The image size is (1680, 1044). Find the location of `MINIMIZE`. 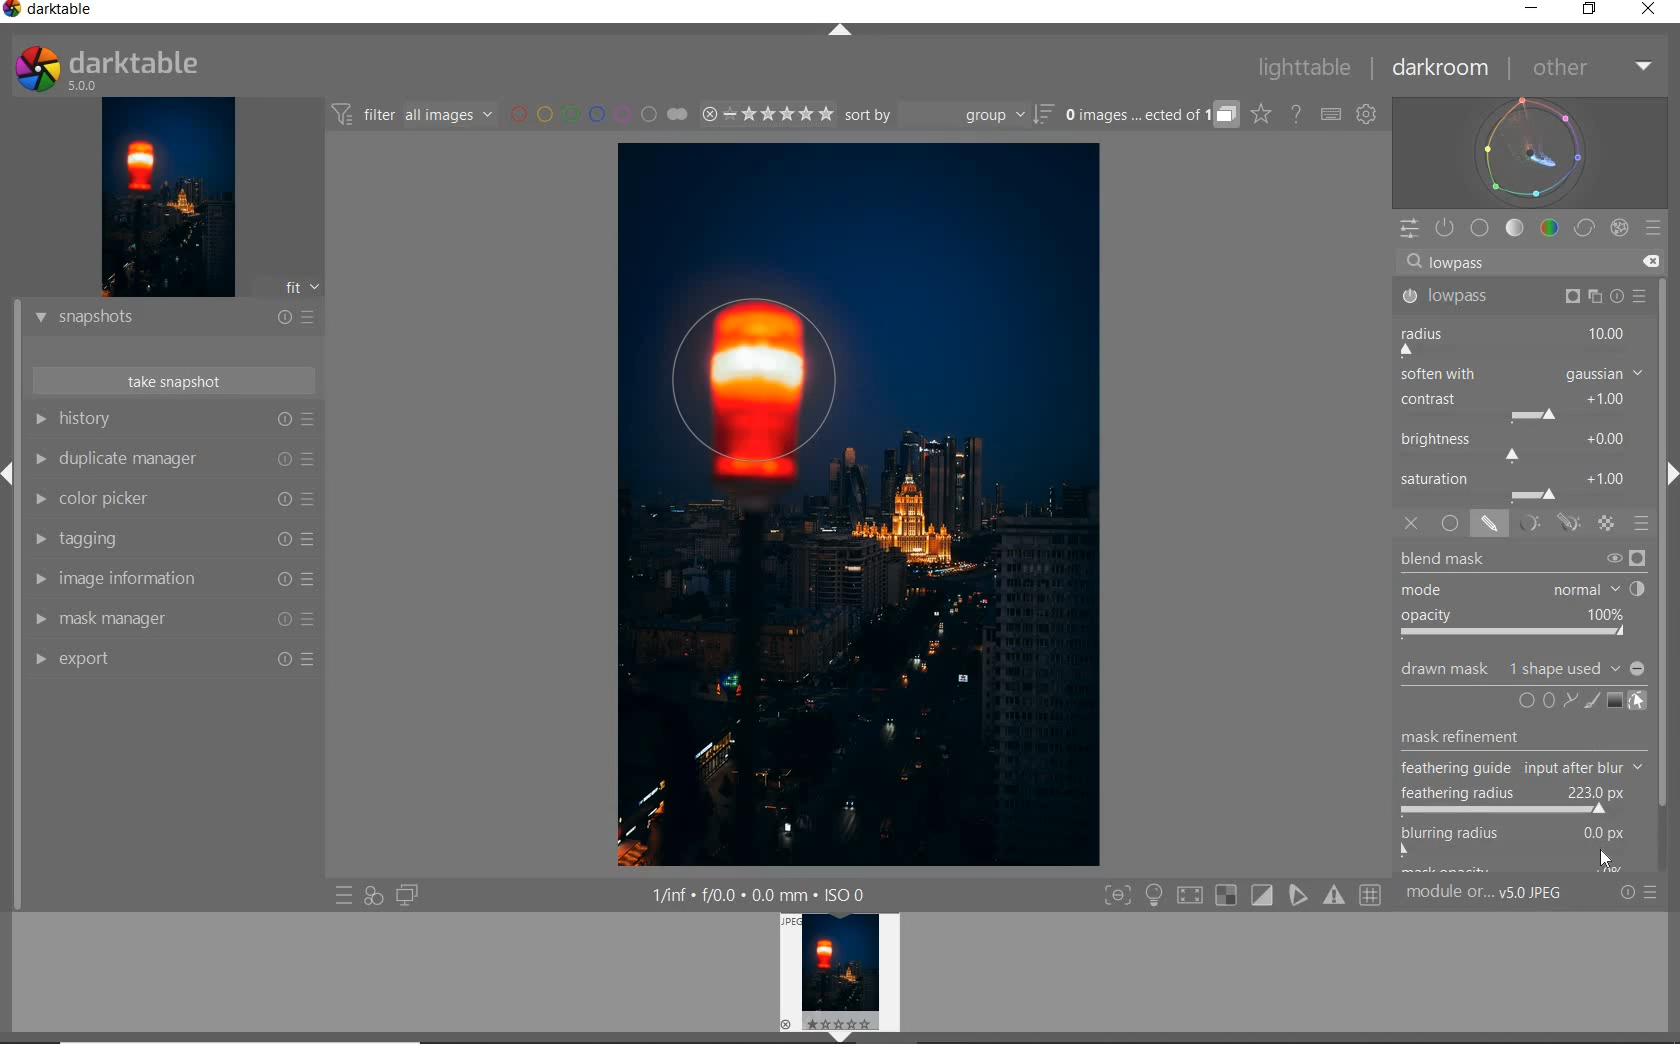

MINIMIZE is located at coordinates (1529, 10).